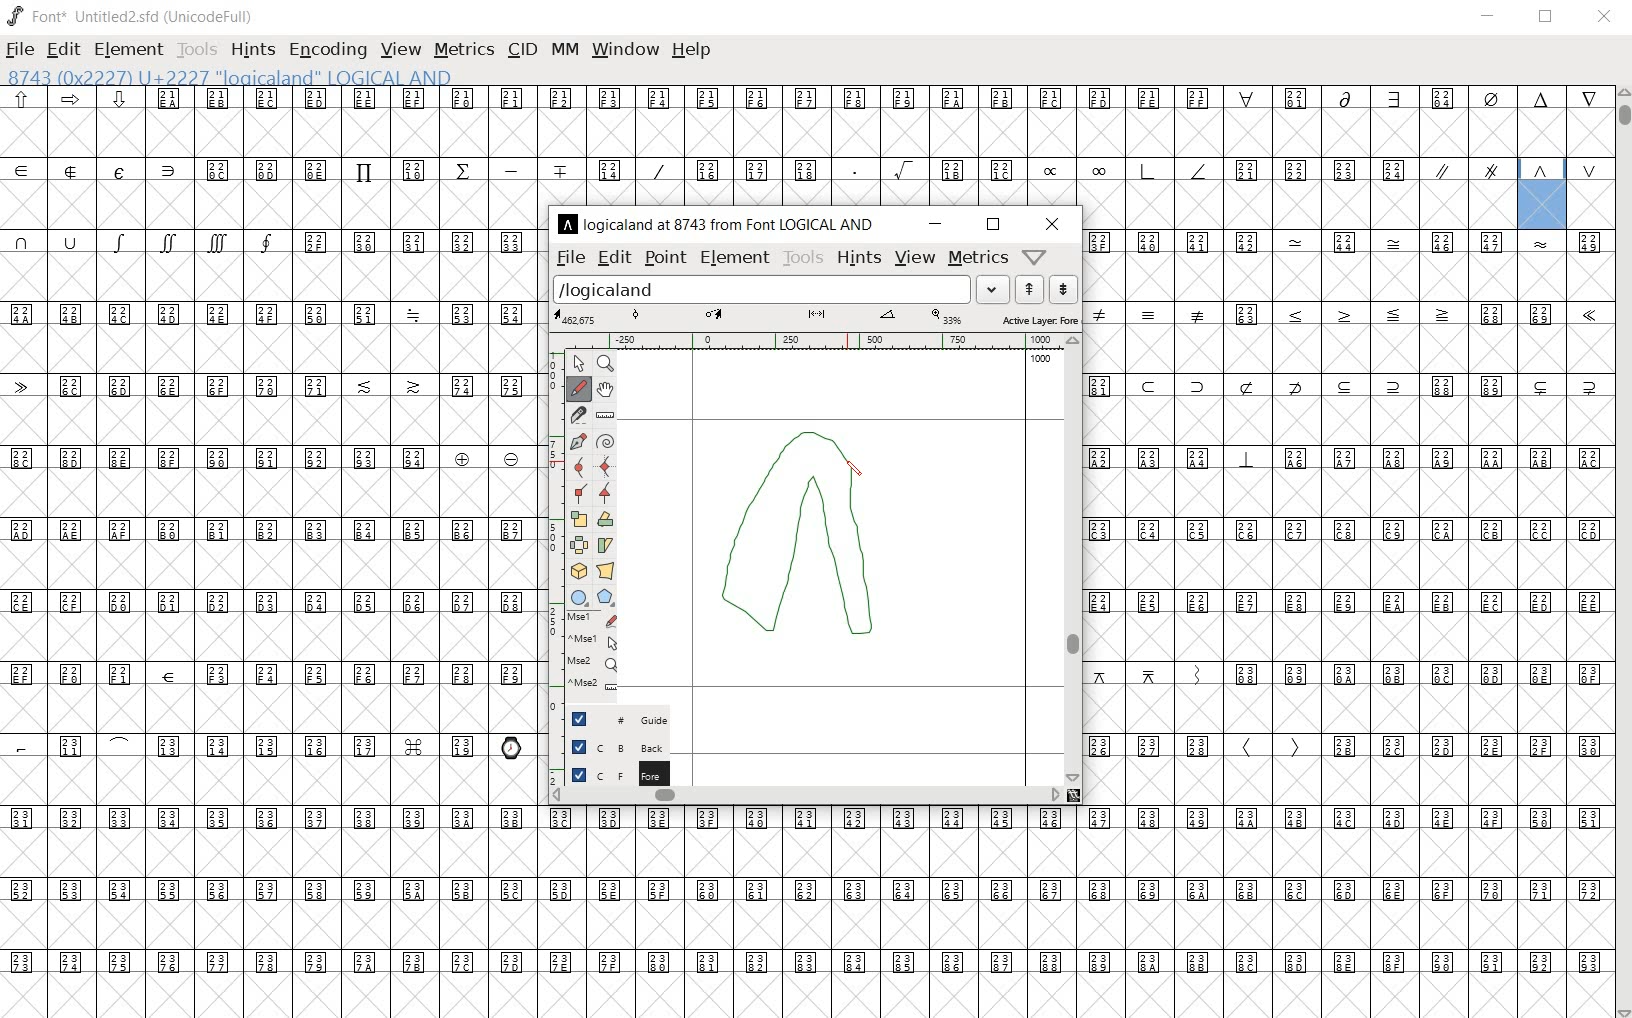 The width and height of the screenshot is (1632, 1018). I want to click on hints, so click(253, 52).